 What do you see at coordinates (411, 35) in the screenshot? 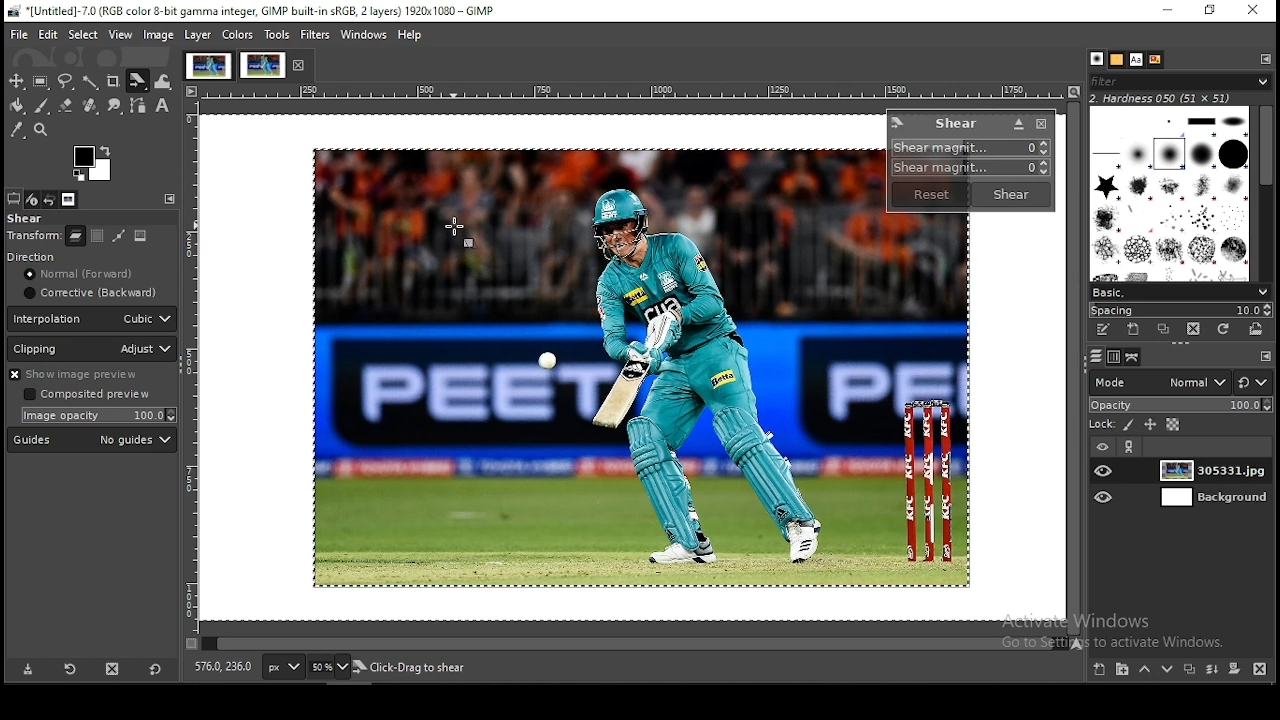
I see `help` at bounding box center [411, 35].